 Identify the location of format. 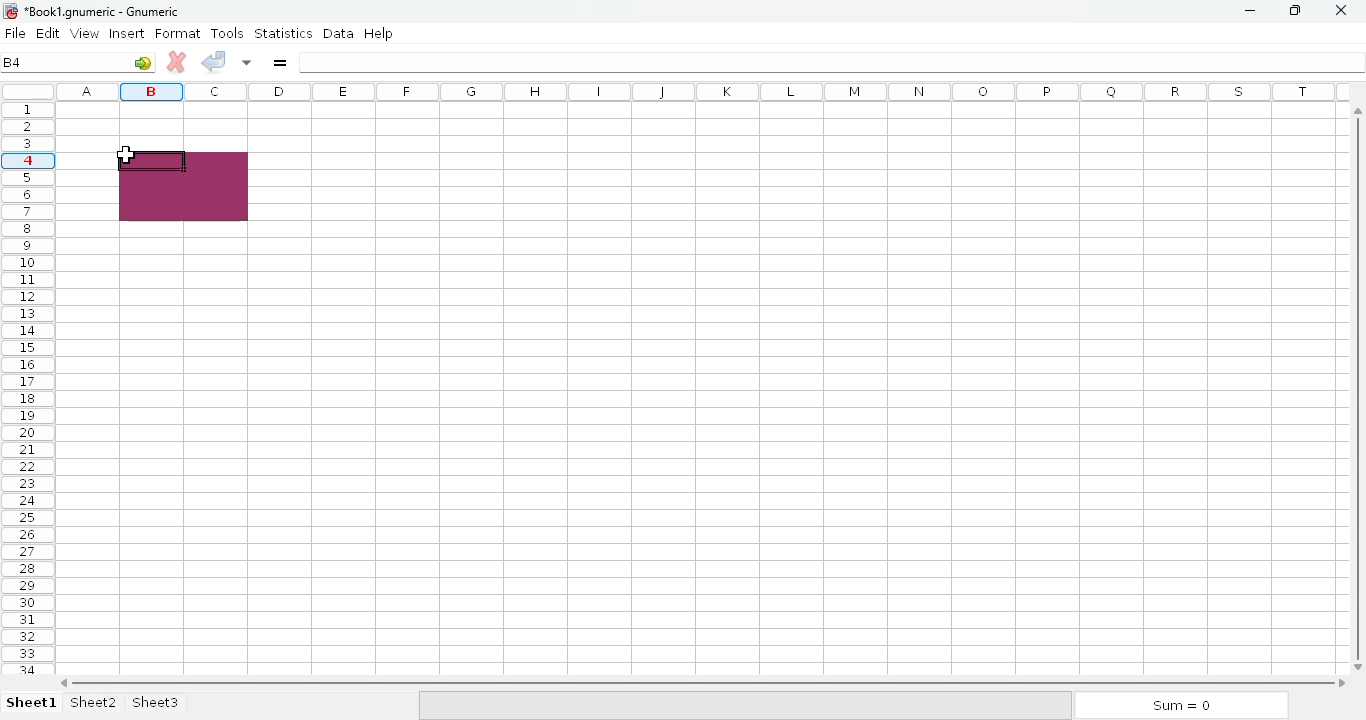
(178, 33).